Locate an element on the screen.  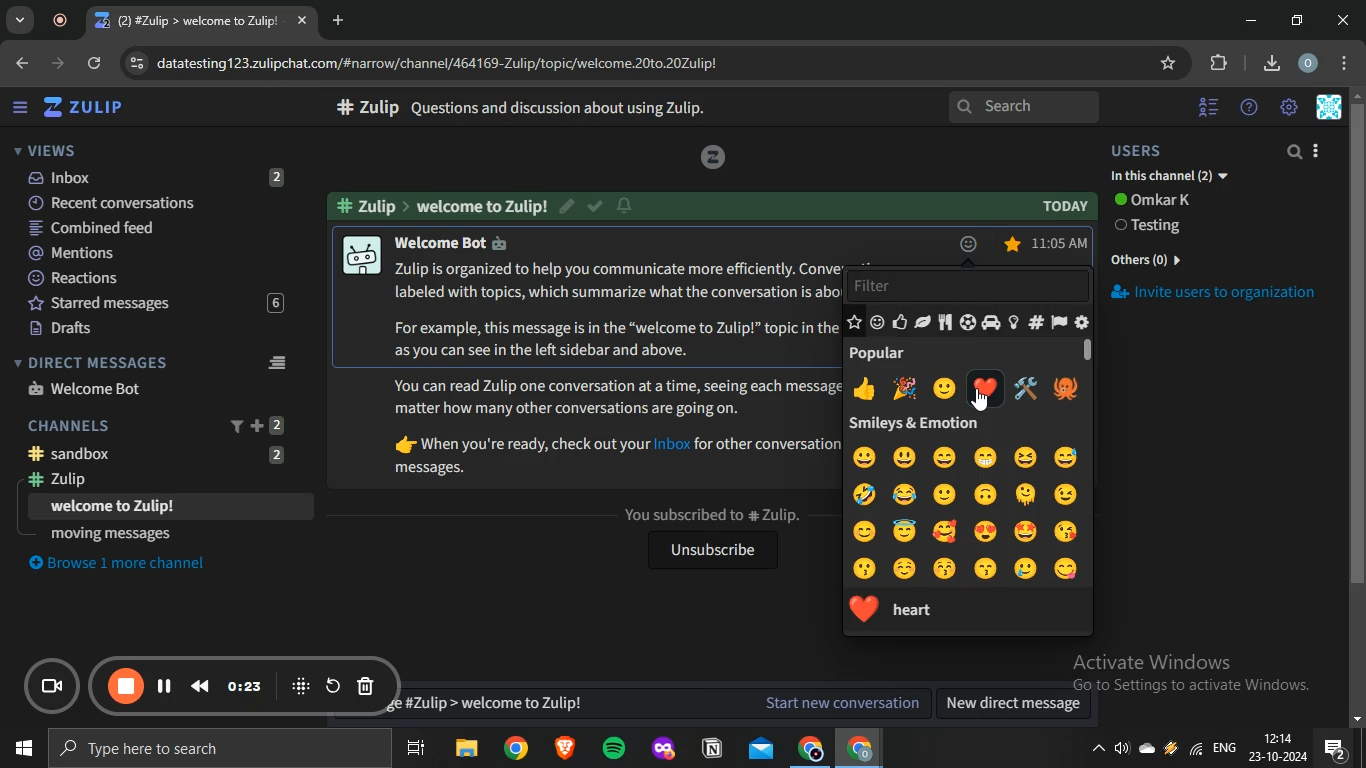
mentions is located at coordinates (155, 254).